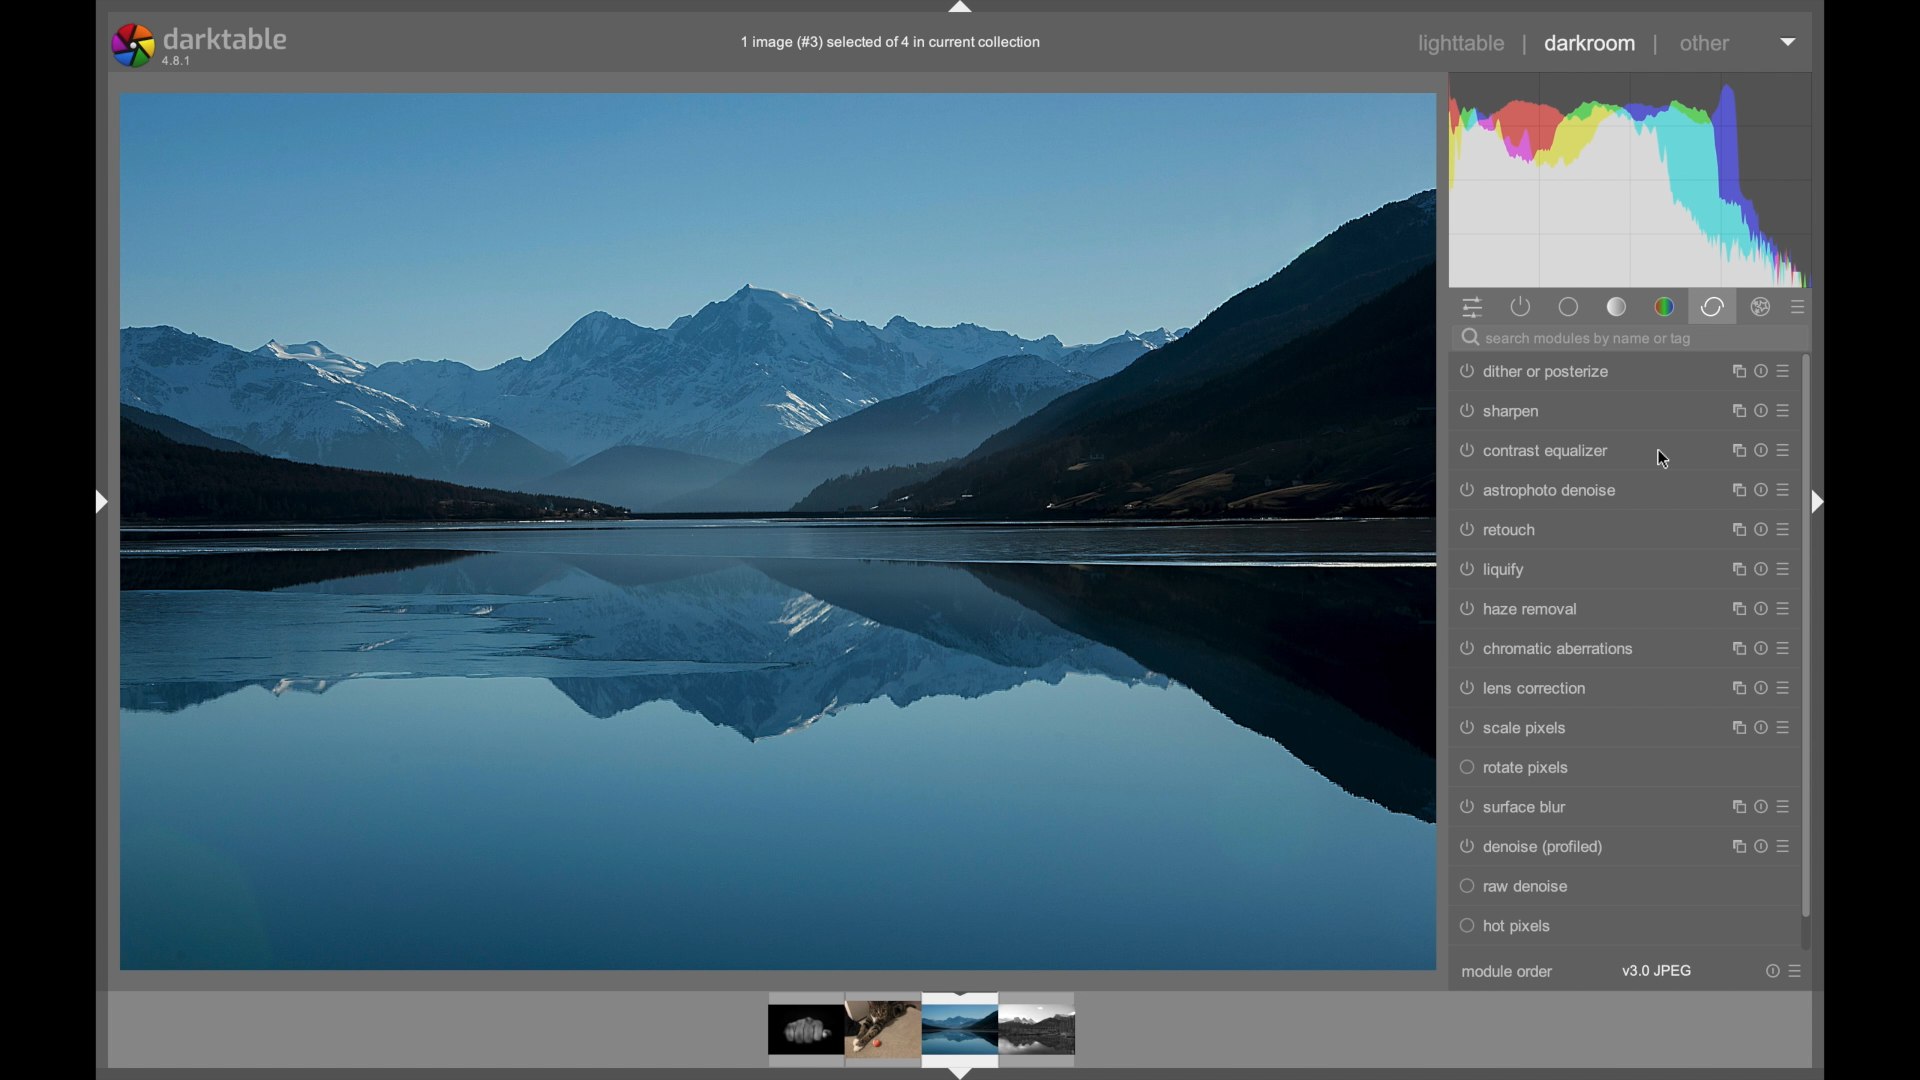 The height and width of the screenshot is (1080, 1920). I want to click on dropdown, so click(1789, 42).